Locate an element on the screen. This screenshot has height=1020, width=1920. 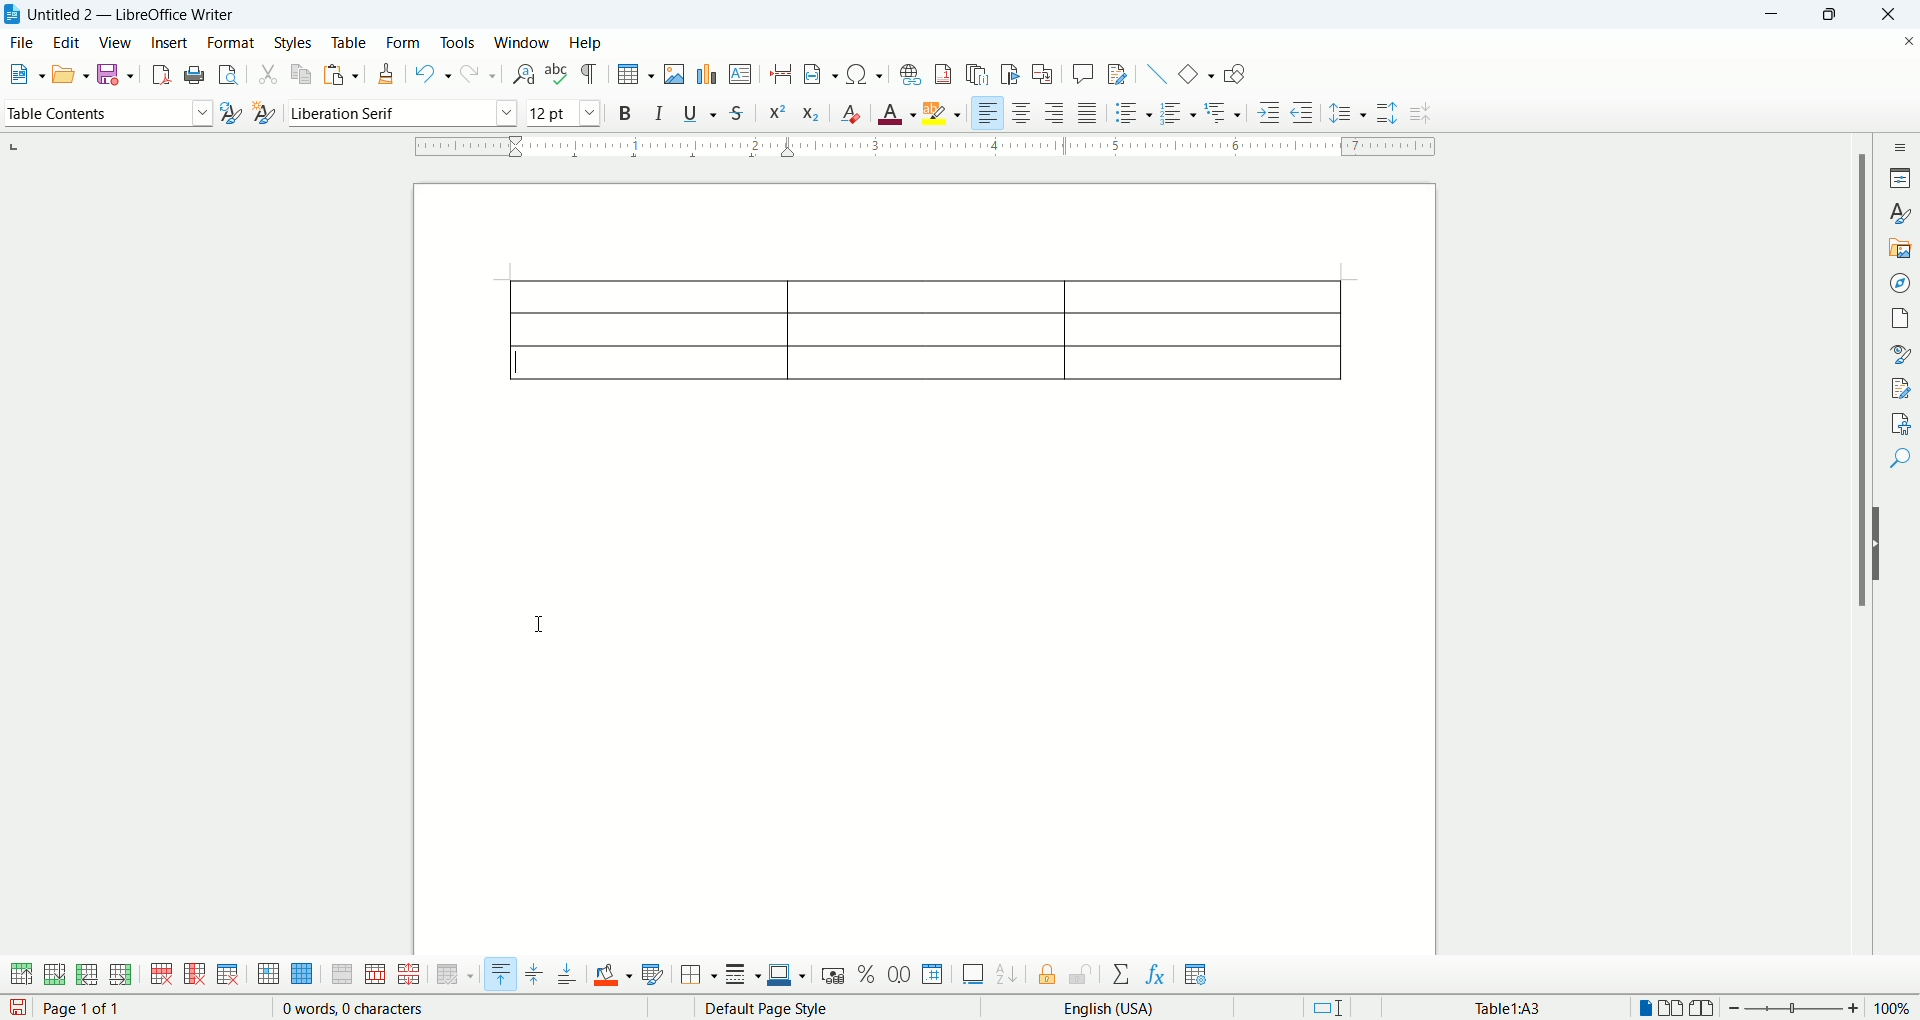
decrease indent is located at coordinates (1302, 112).